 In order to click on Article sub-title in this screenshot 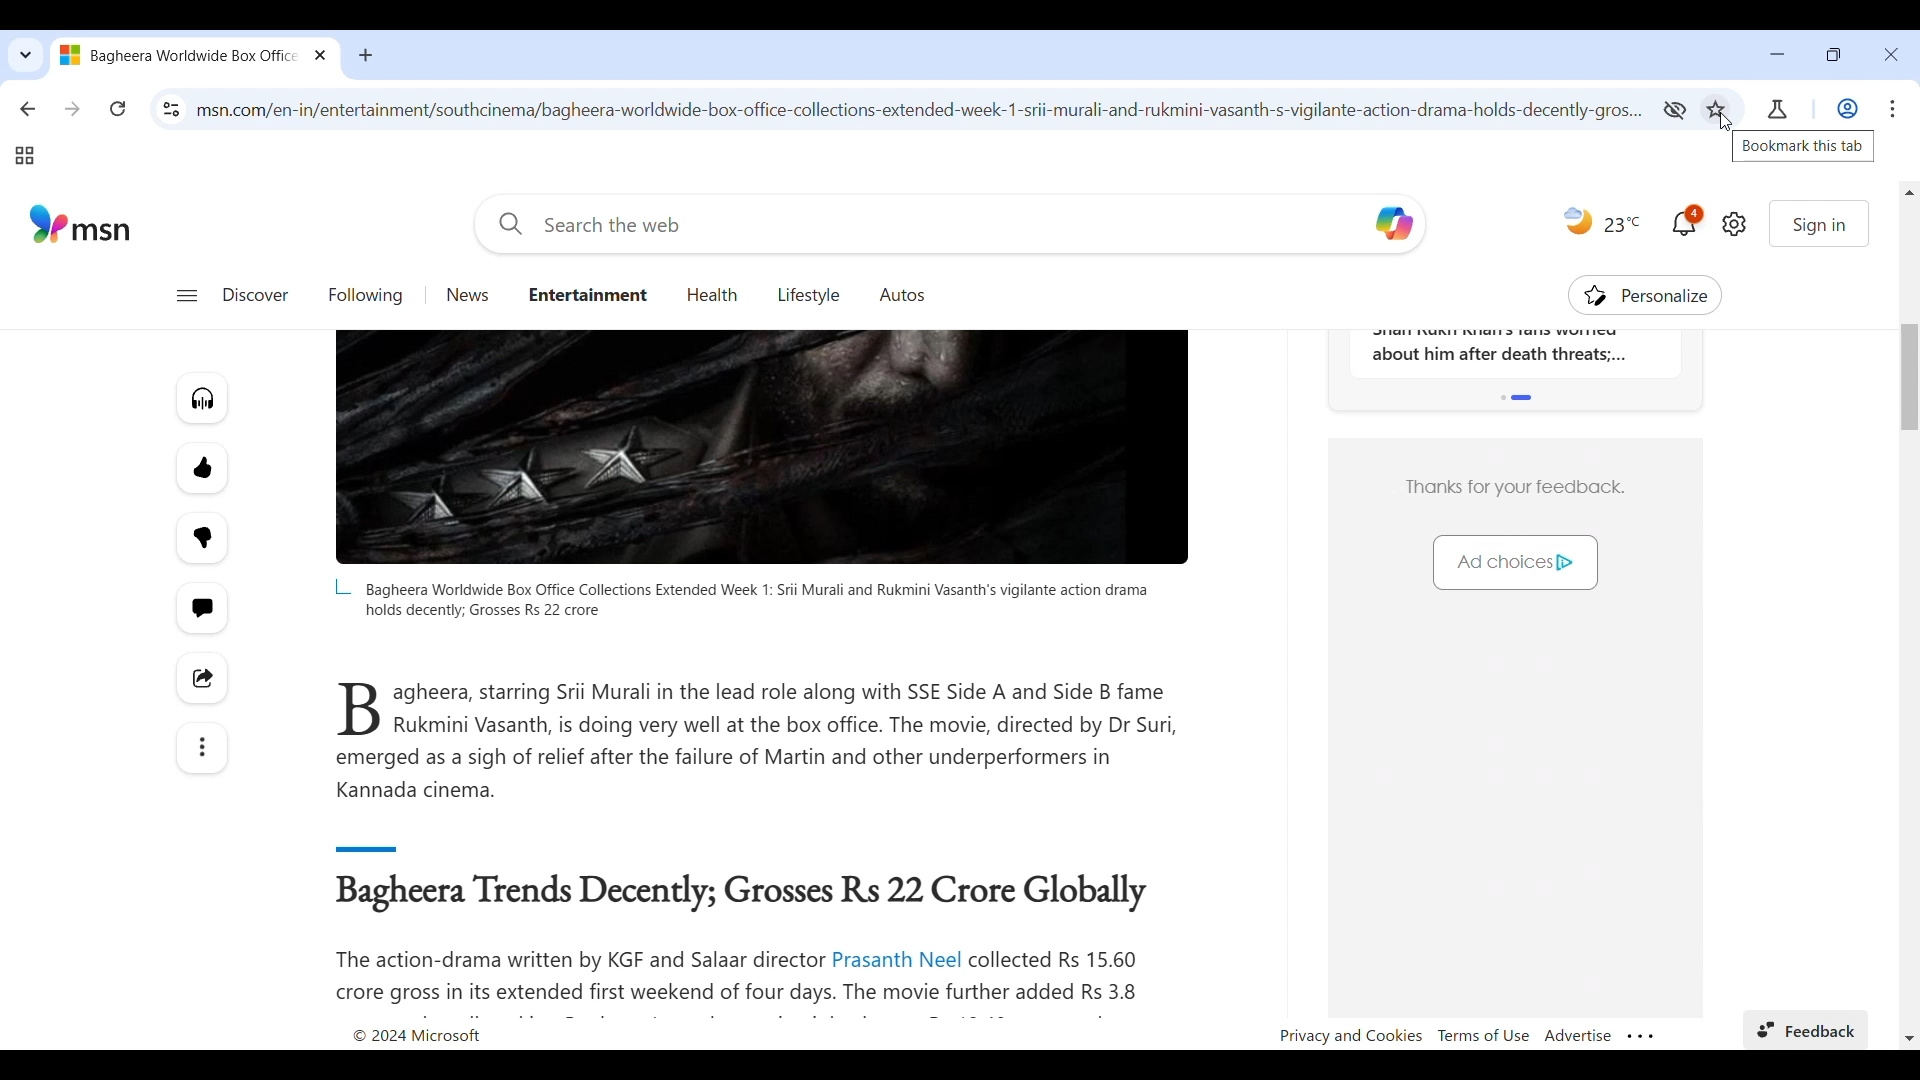, I will do `click(746, 894)`.